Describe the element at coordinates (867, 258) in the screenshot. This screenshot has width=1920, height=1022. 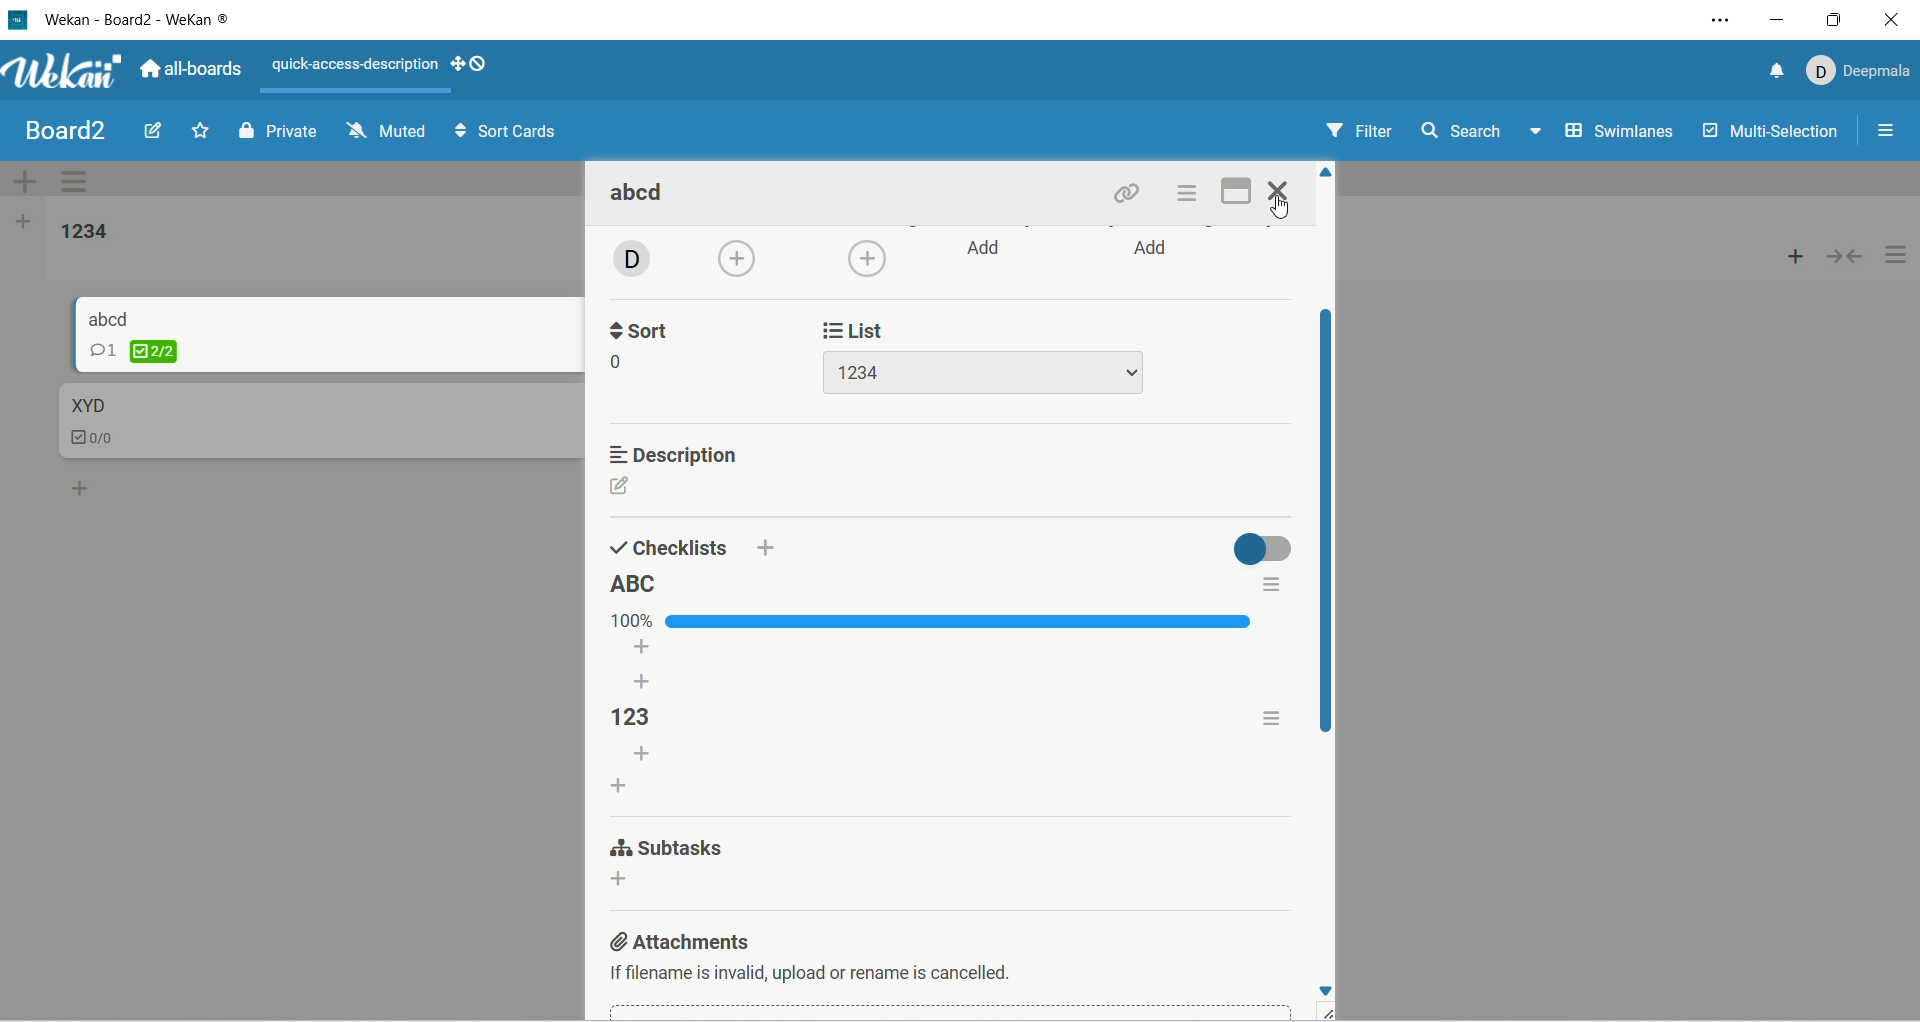
I see `add` at that location.